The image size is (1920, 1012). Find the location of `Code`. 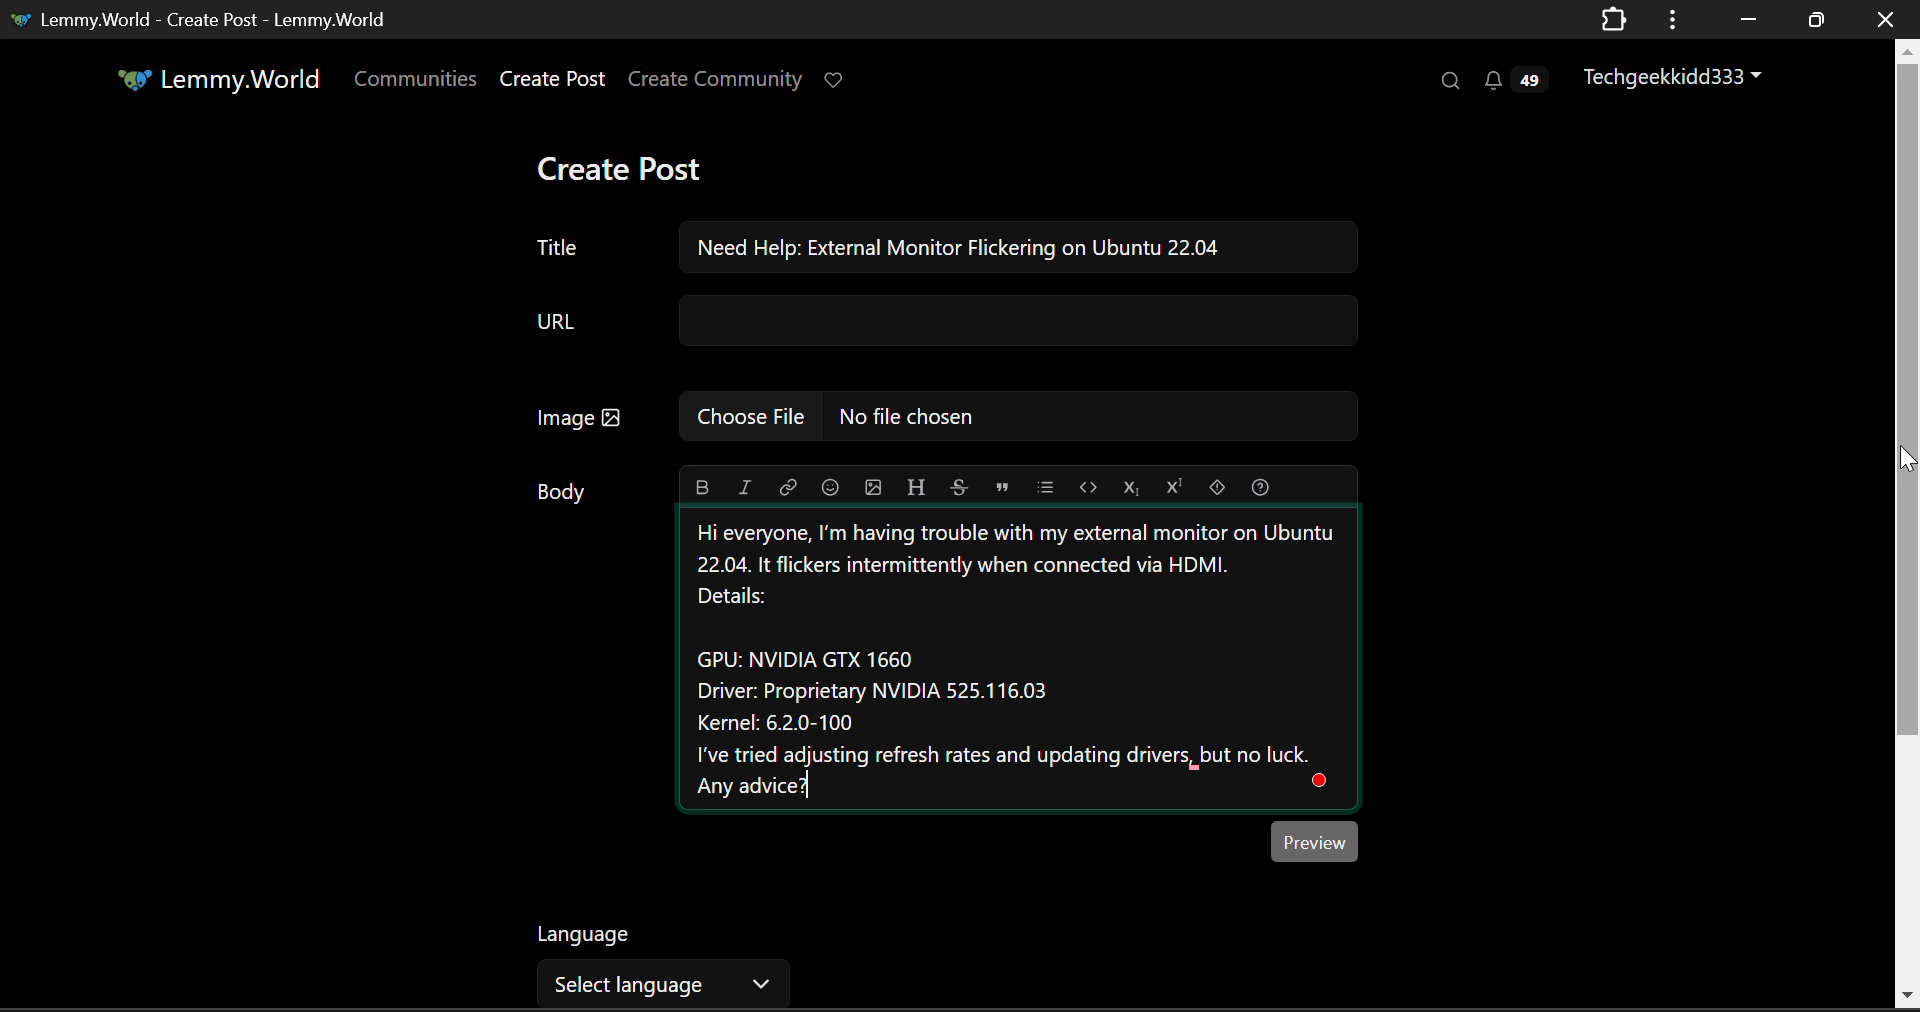

Code is located at coordinates (1087, 488).